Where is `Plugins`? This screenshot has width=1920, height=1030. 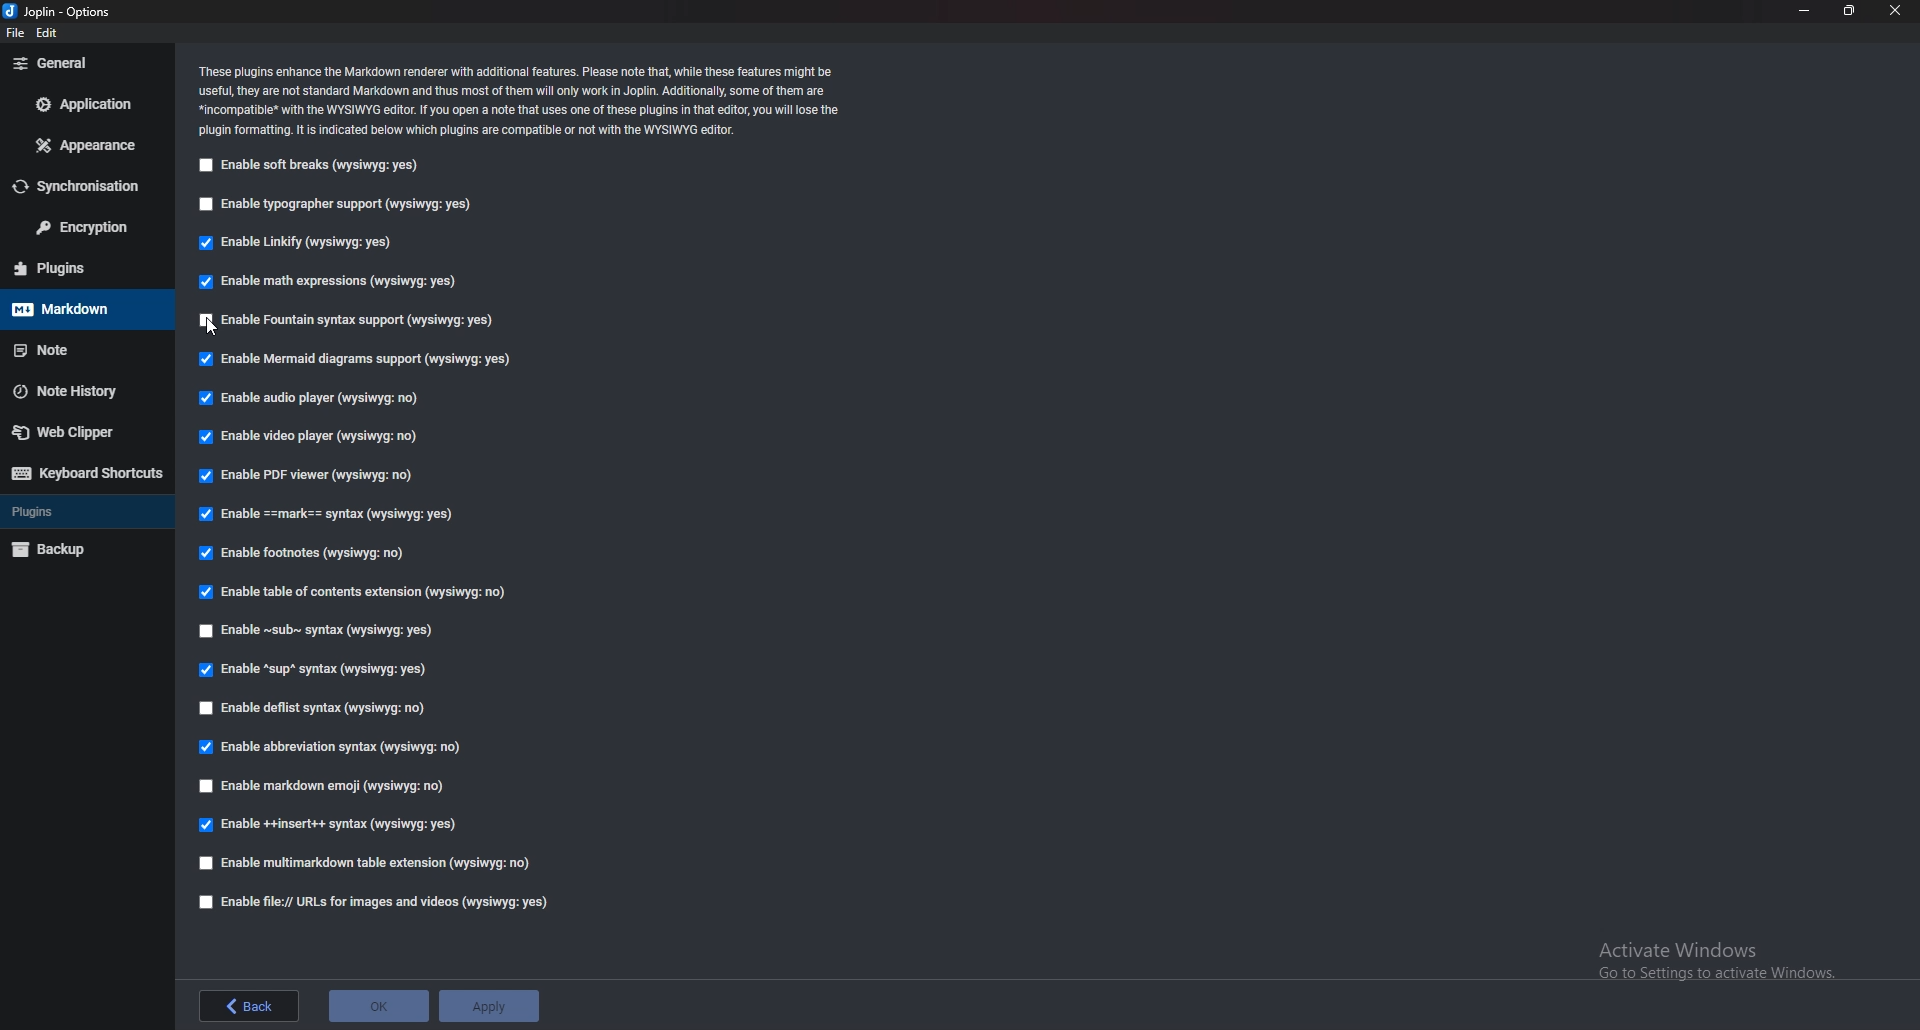
Plugins is located at coordinates (78, 266).